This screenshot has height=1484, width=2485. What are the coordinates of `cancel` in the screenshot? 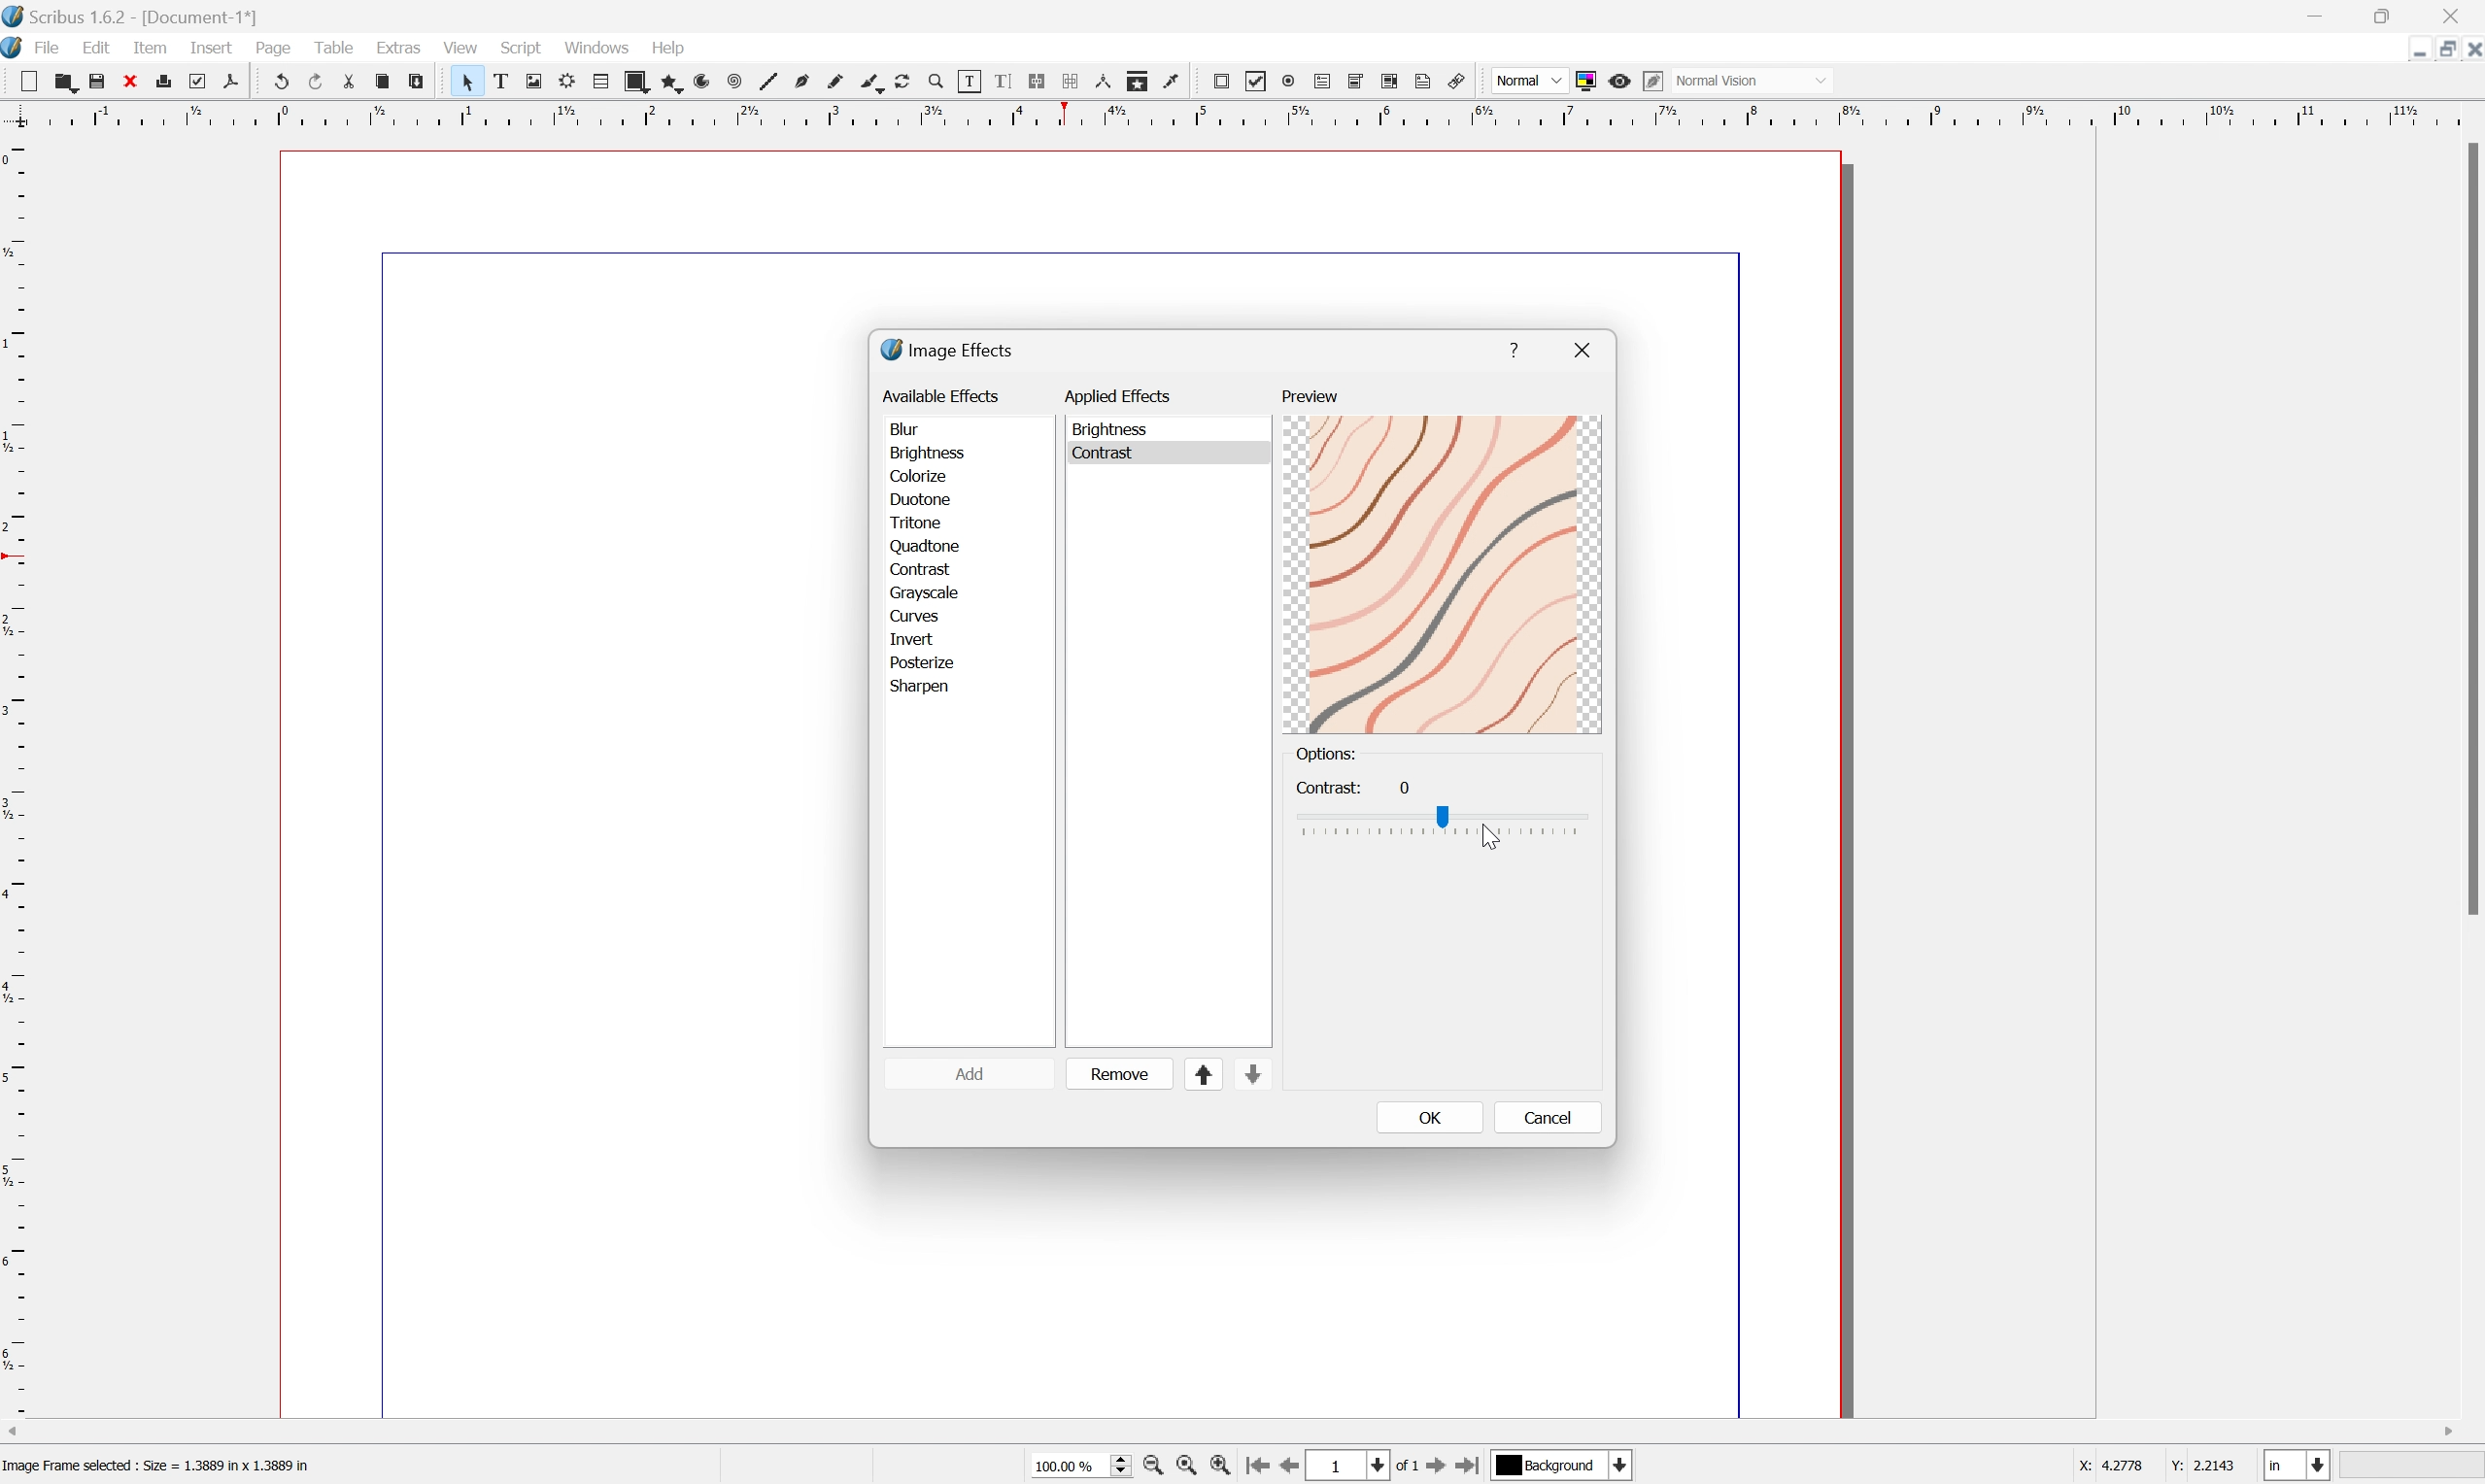 It's located at (1546, 1117).